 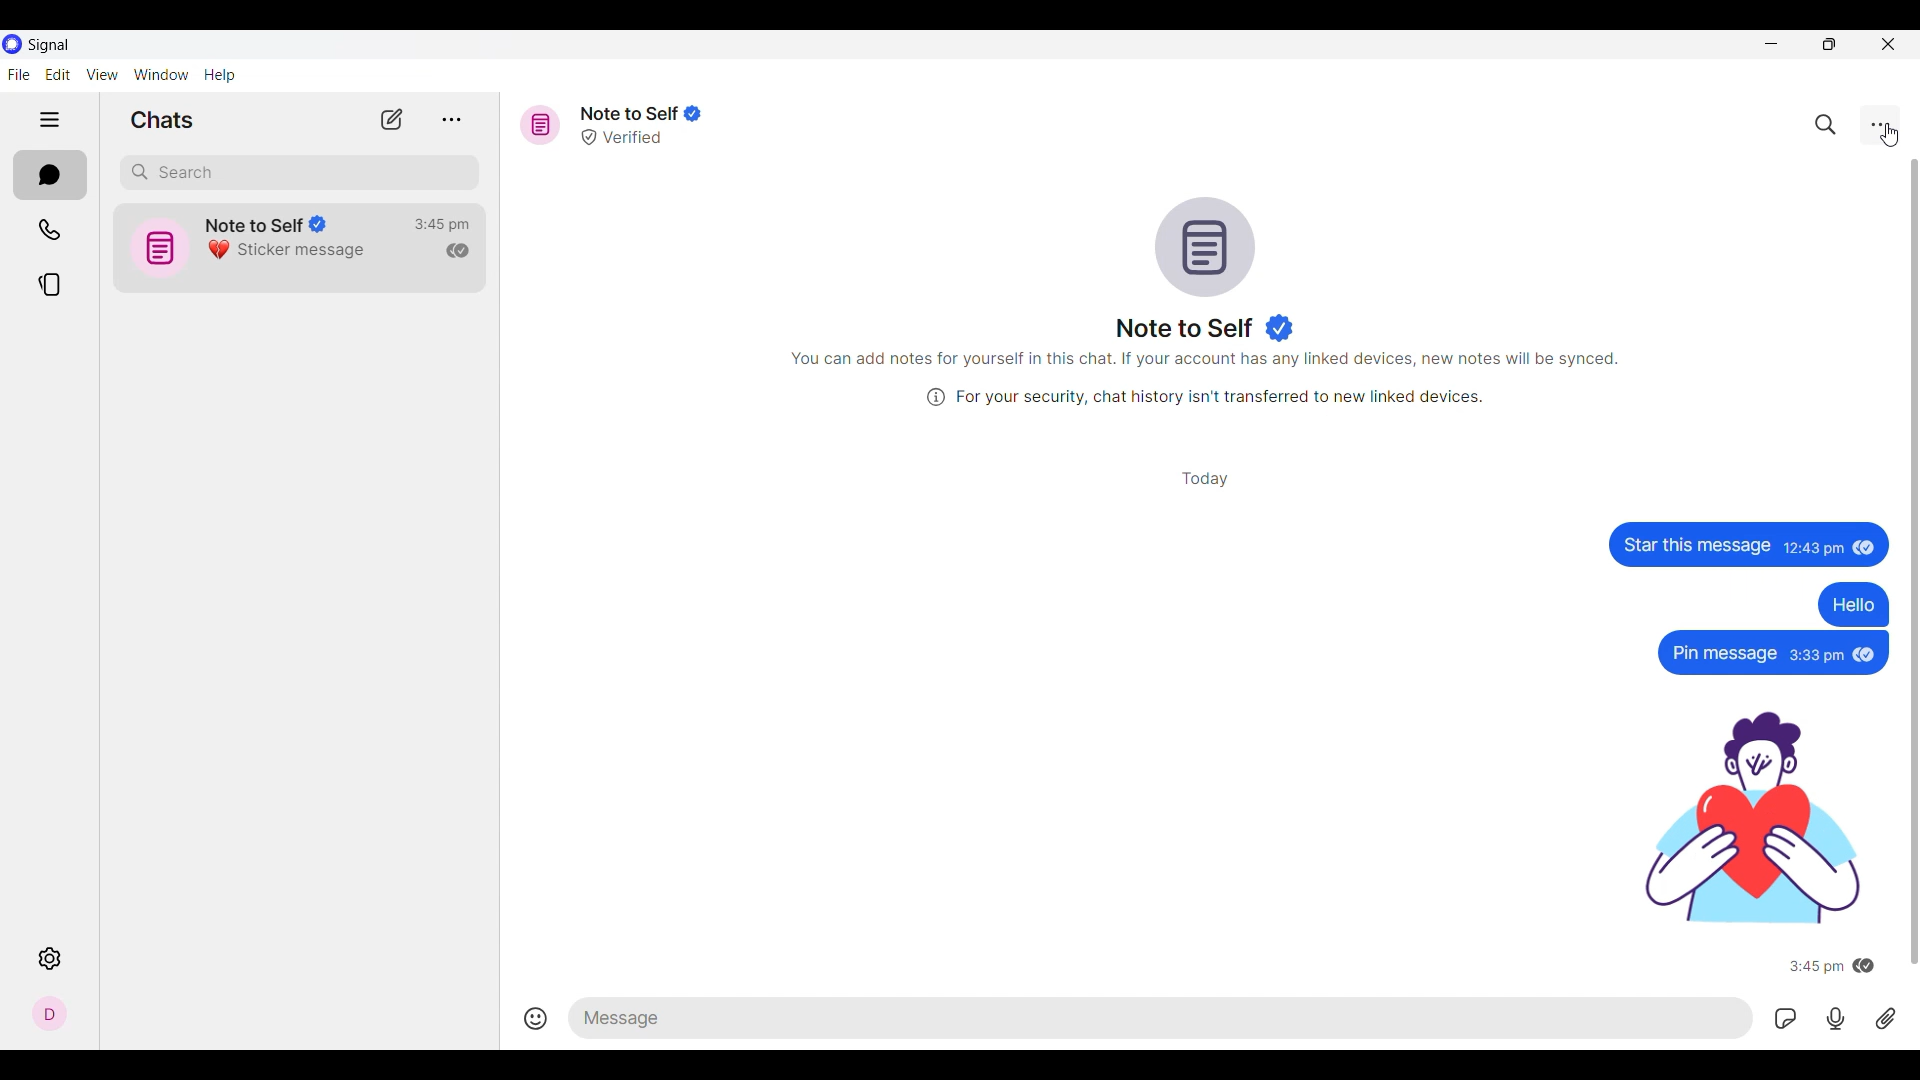 I want to click on seen, so click(x=1866, y=547).